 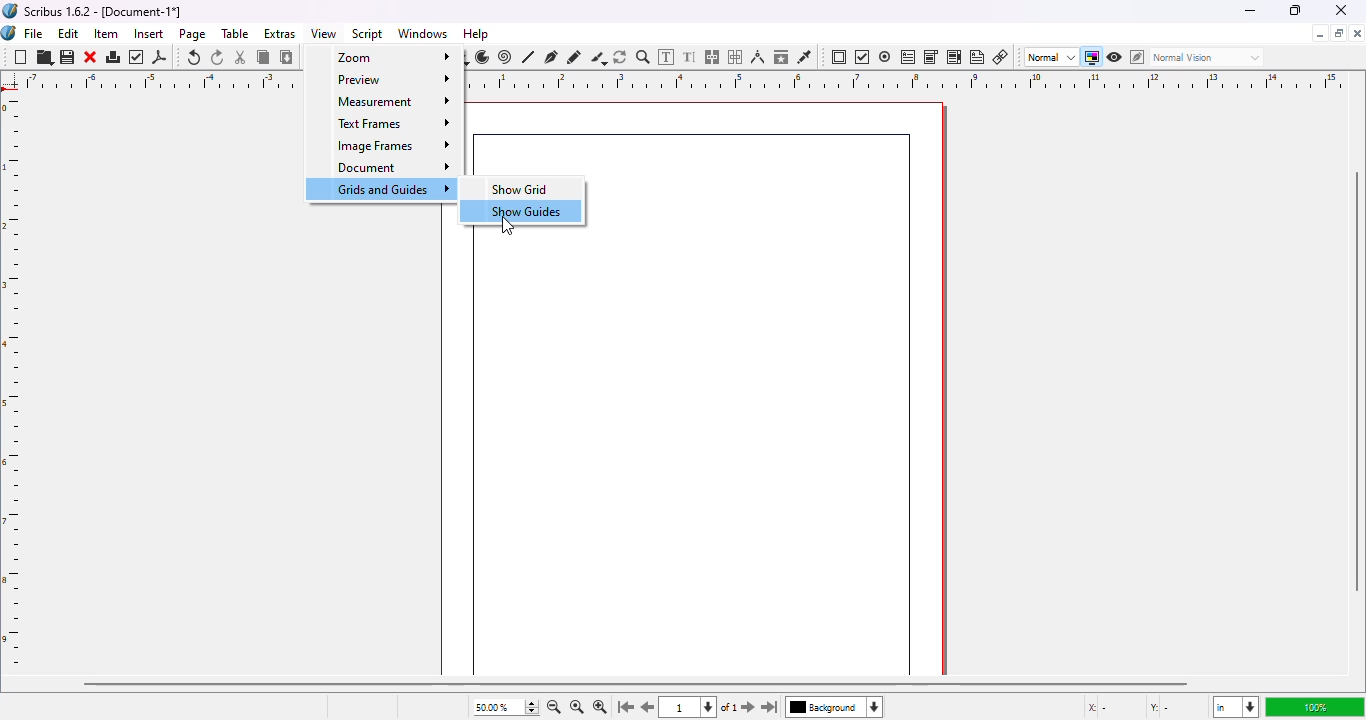 What do you see at coordinates (748, 705) in the screenshot?
I see `go to the next page` at bounding box center [748, 705].